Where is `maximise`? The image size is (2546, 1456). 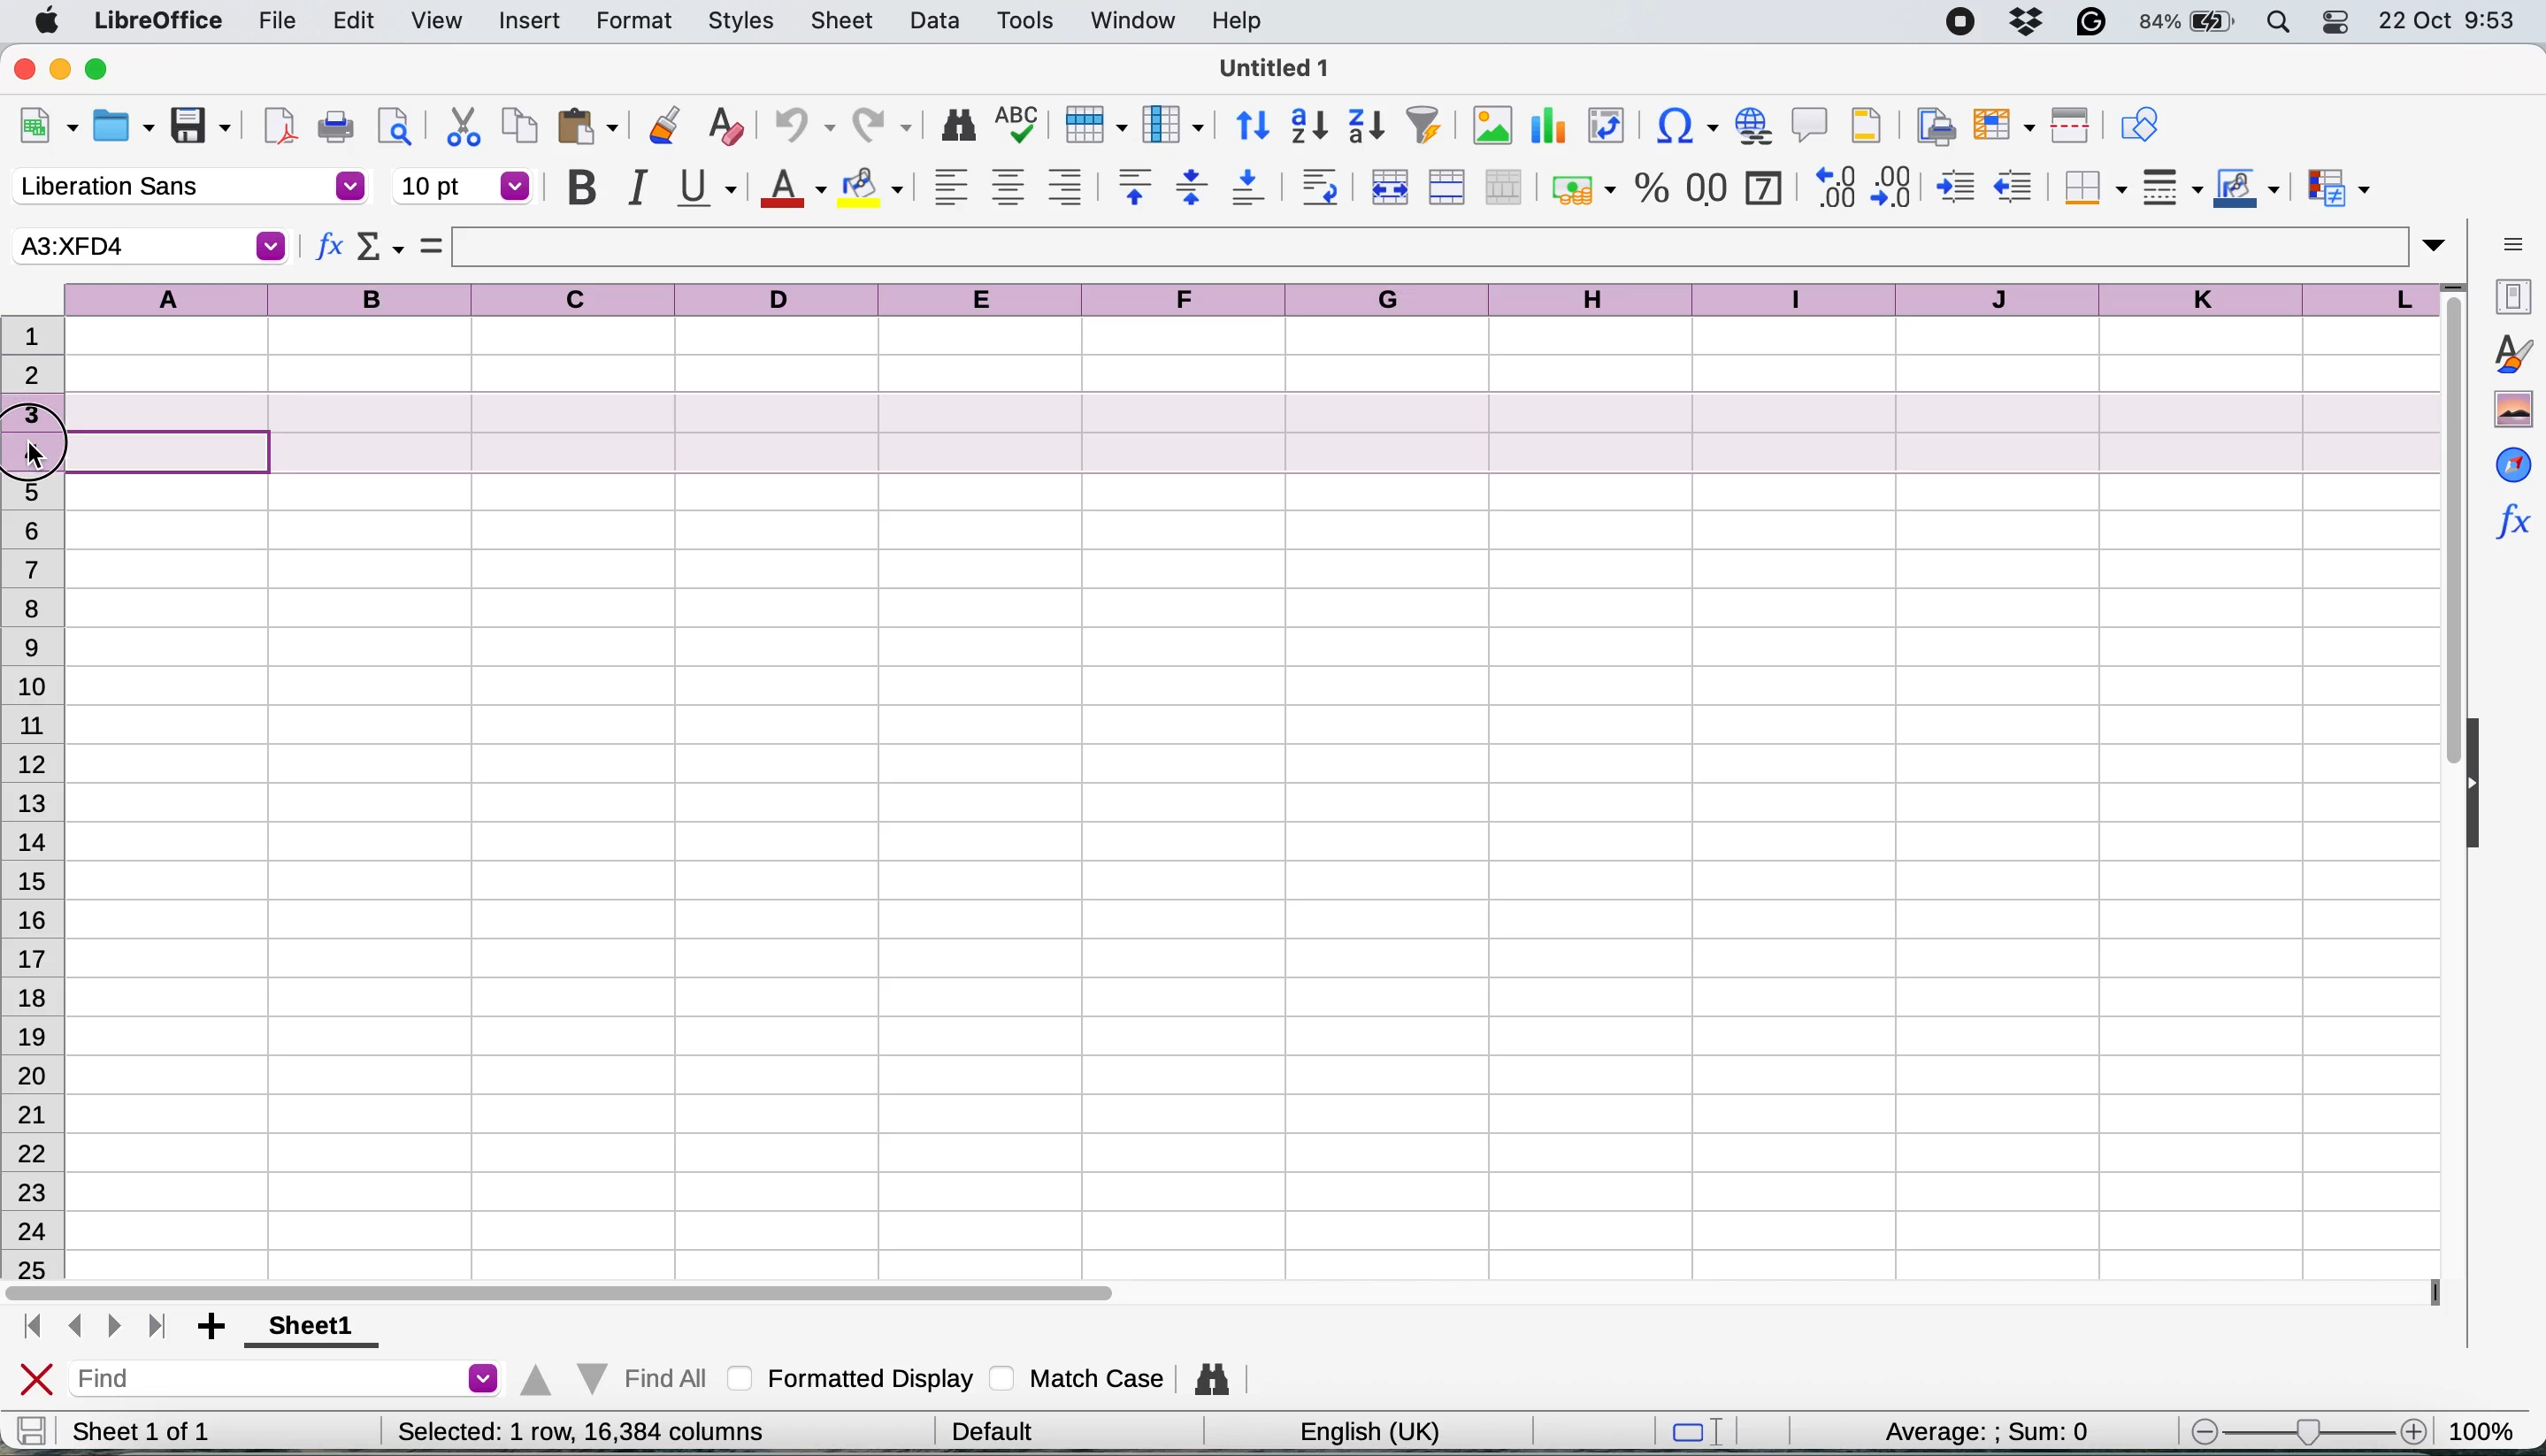 maximise is located at coordinates (106, 70).